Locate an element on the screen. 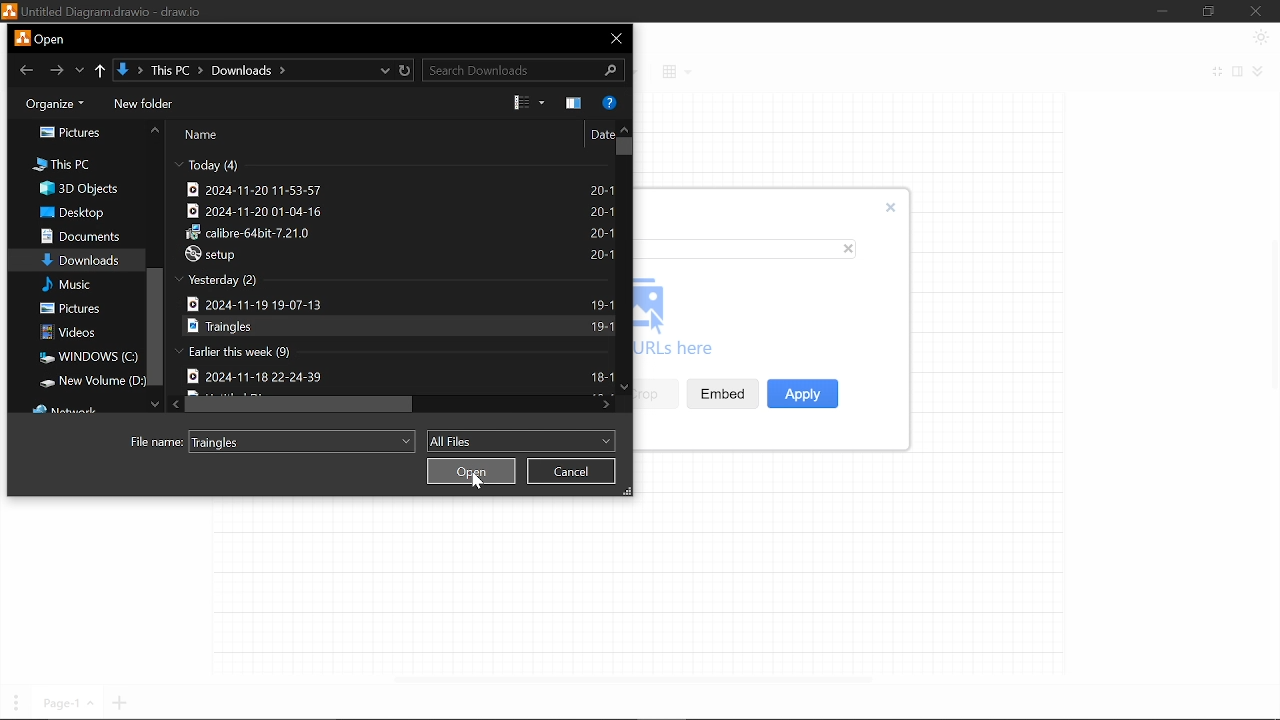  Format is located at coordinates (1238, 73).